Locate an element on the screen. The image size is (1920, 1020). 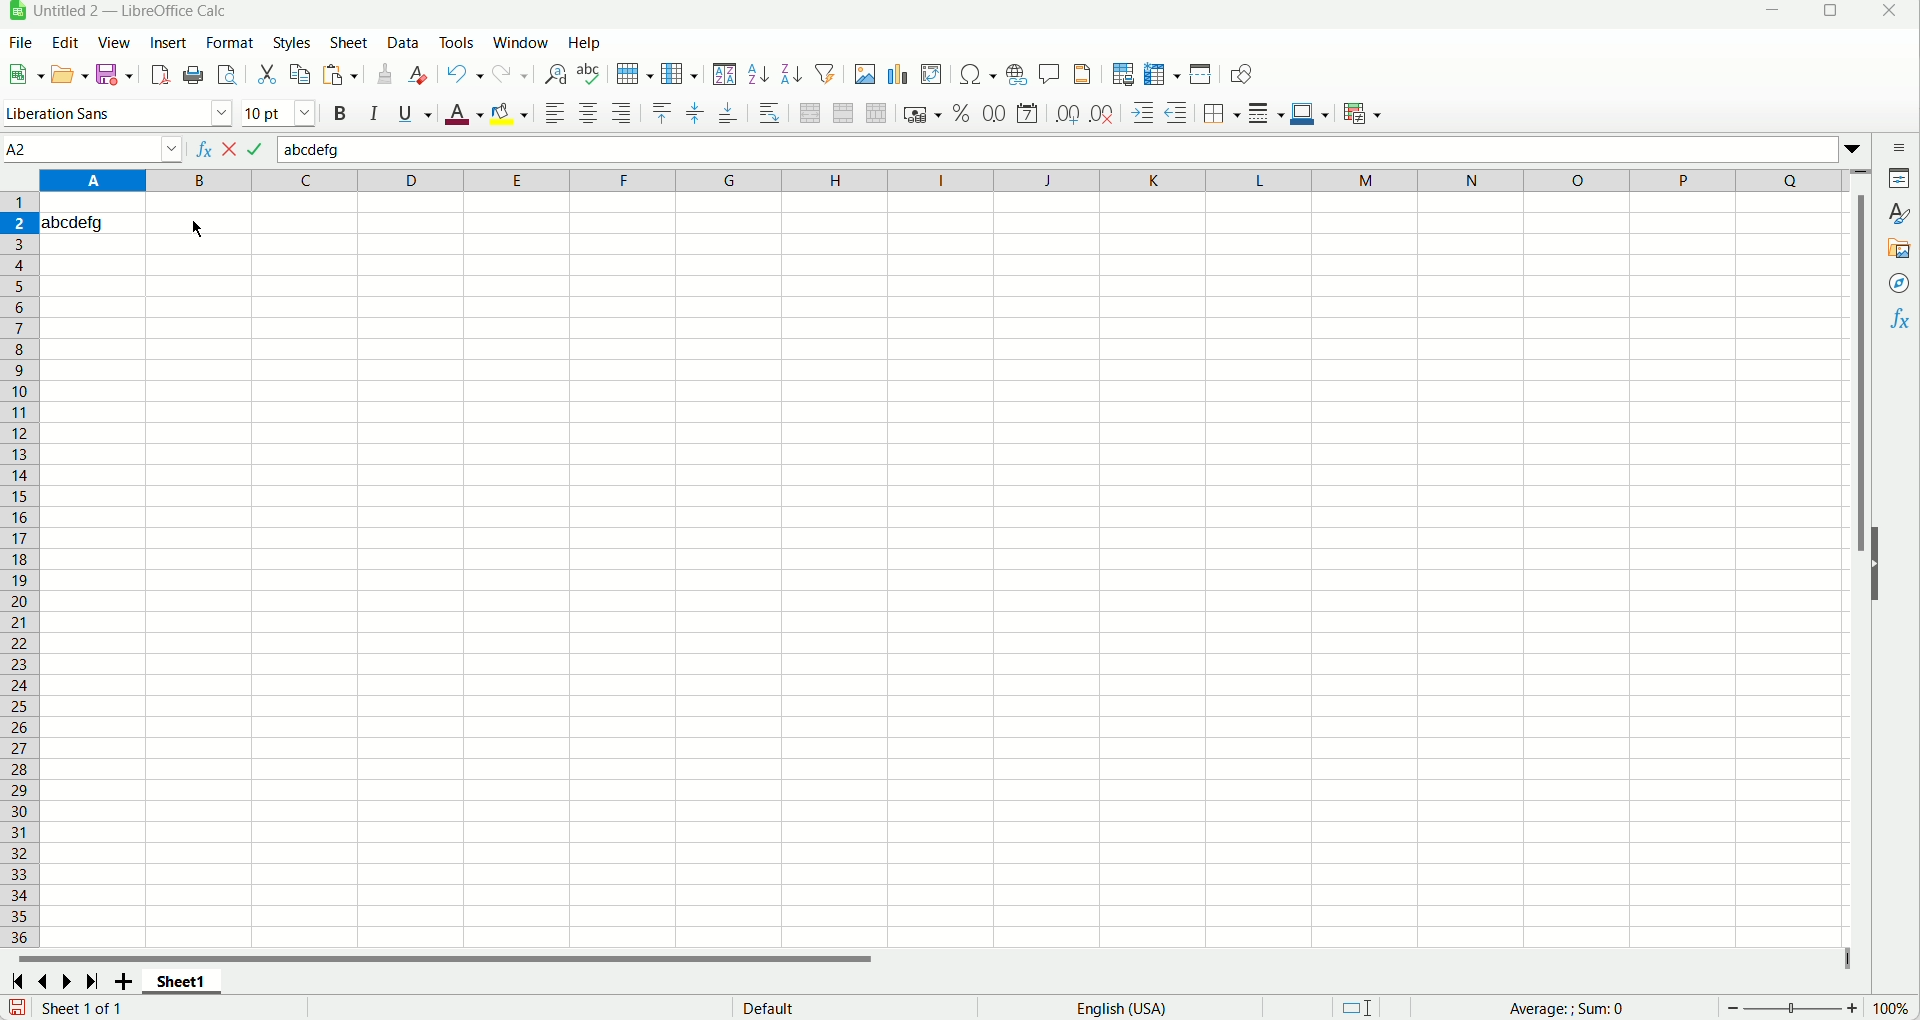
column is located at coordinates (682, 74).